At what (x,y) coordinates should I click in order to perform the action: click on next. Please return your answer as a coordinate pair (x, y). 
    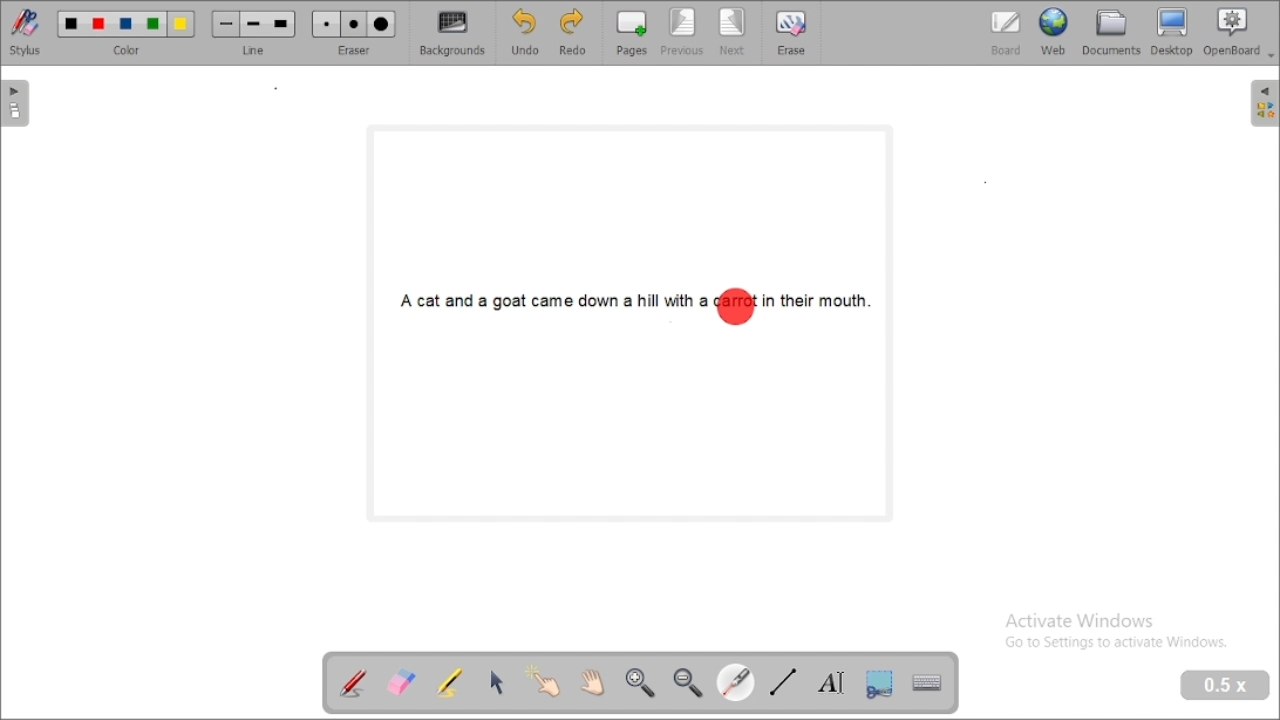
    Looking at the image, I should click on (734, 33).